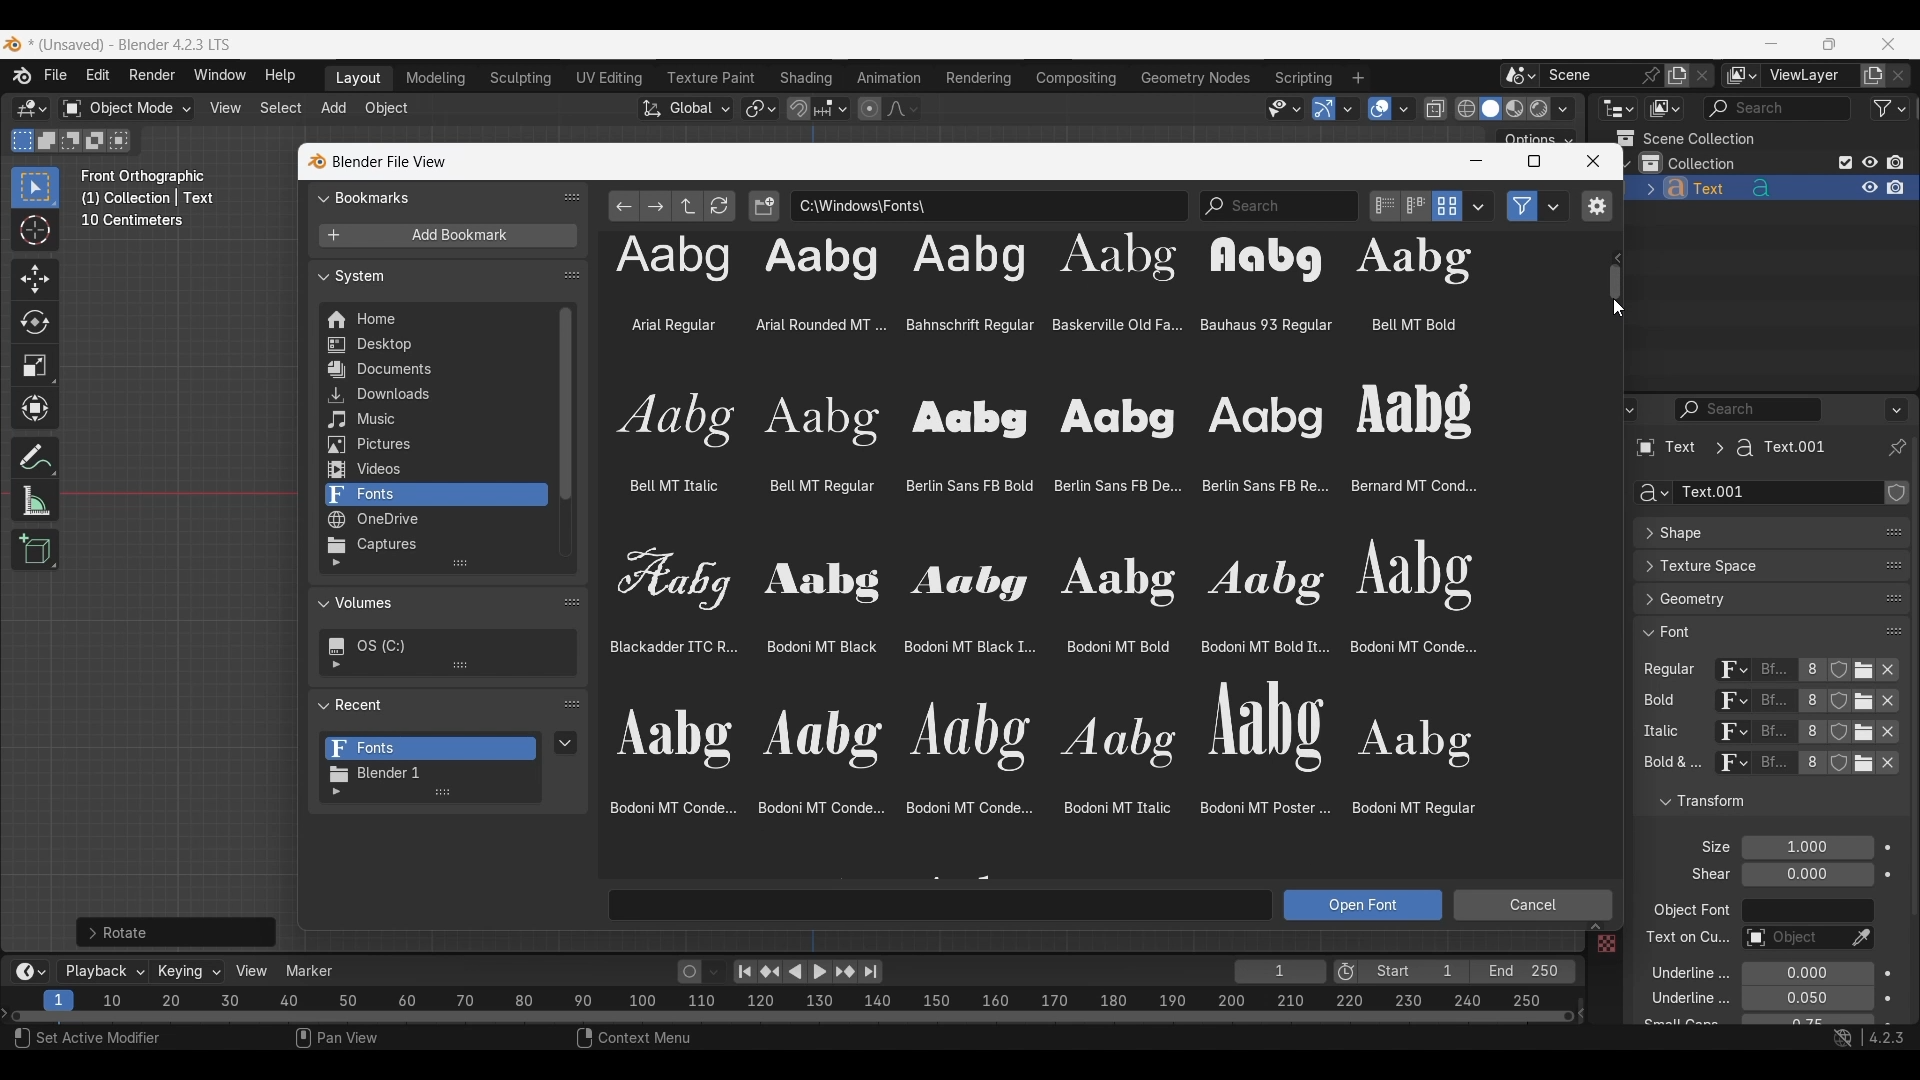 The width and height of the screenshot is (1920, 1080). Describe the element at coordinates (1403, 109) in the screenshot. I see `Overlays` at that location.